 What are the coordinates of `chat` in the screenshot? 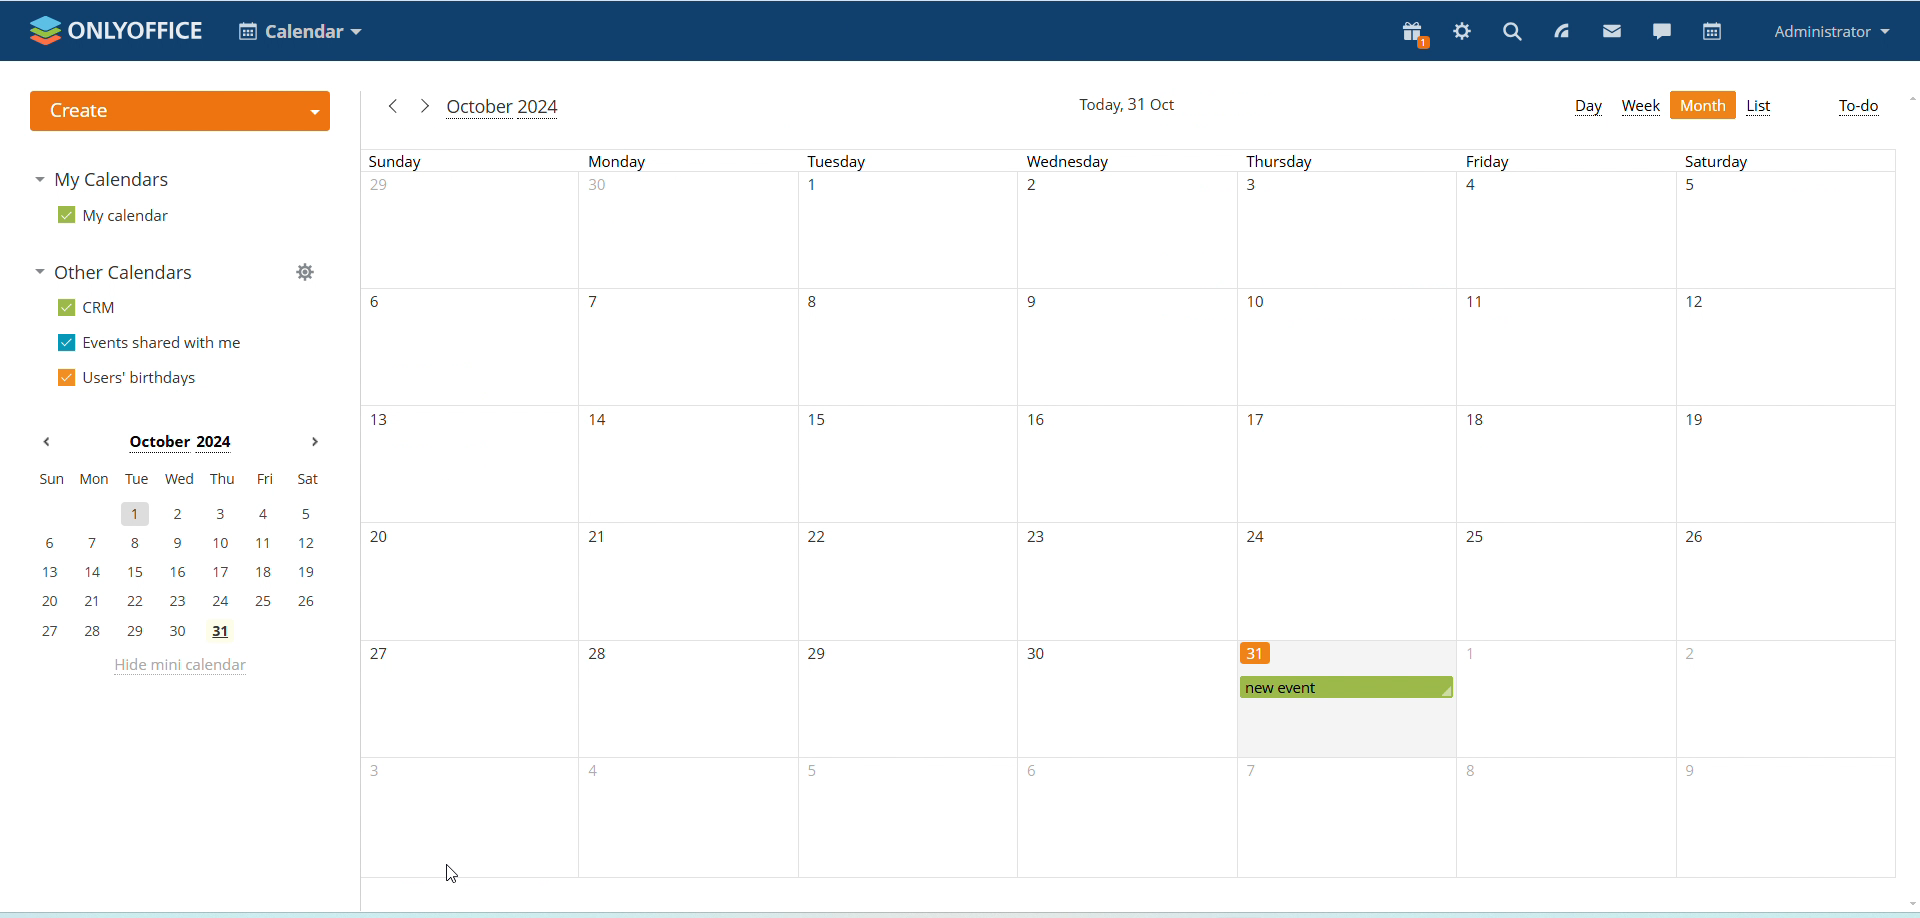 It's located at (1661, 30).